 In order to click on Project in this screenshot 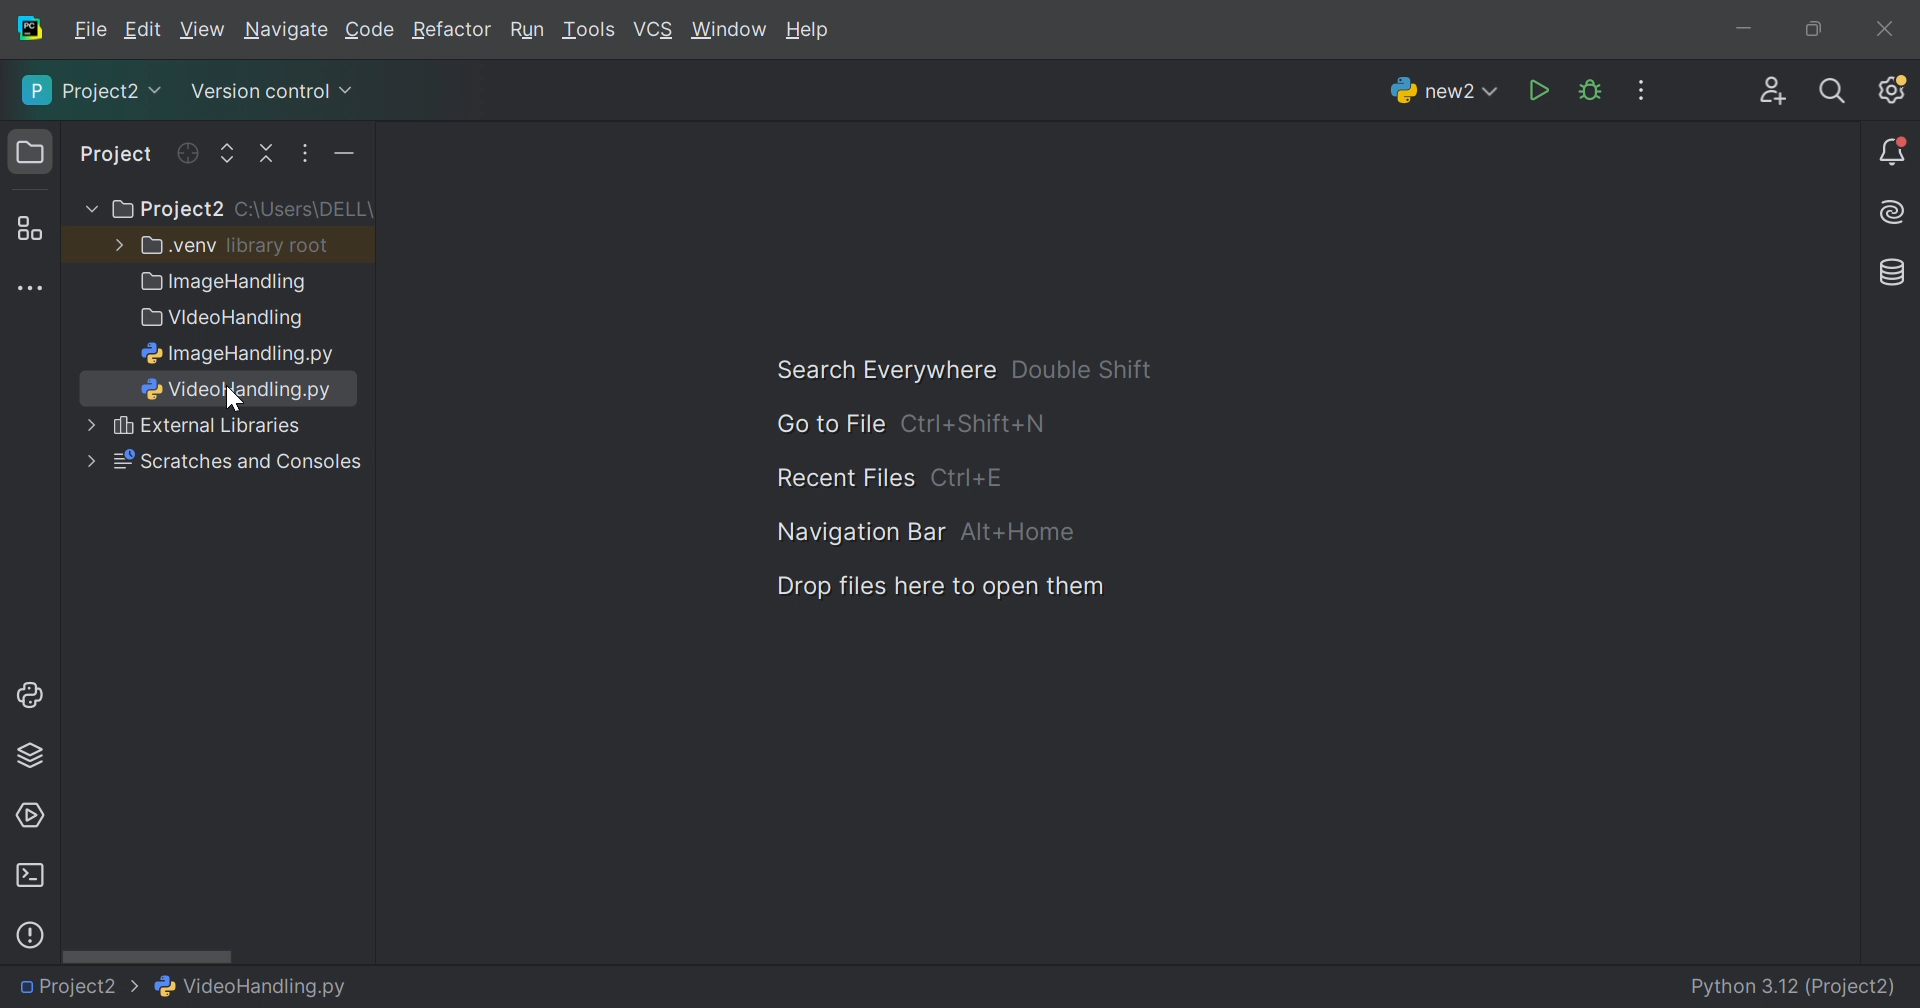, I will do `click(118, 156)`.